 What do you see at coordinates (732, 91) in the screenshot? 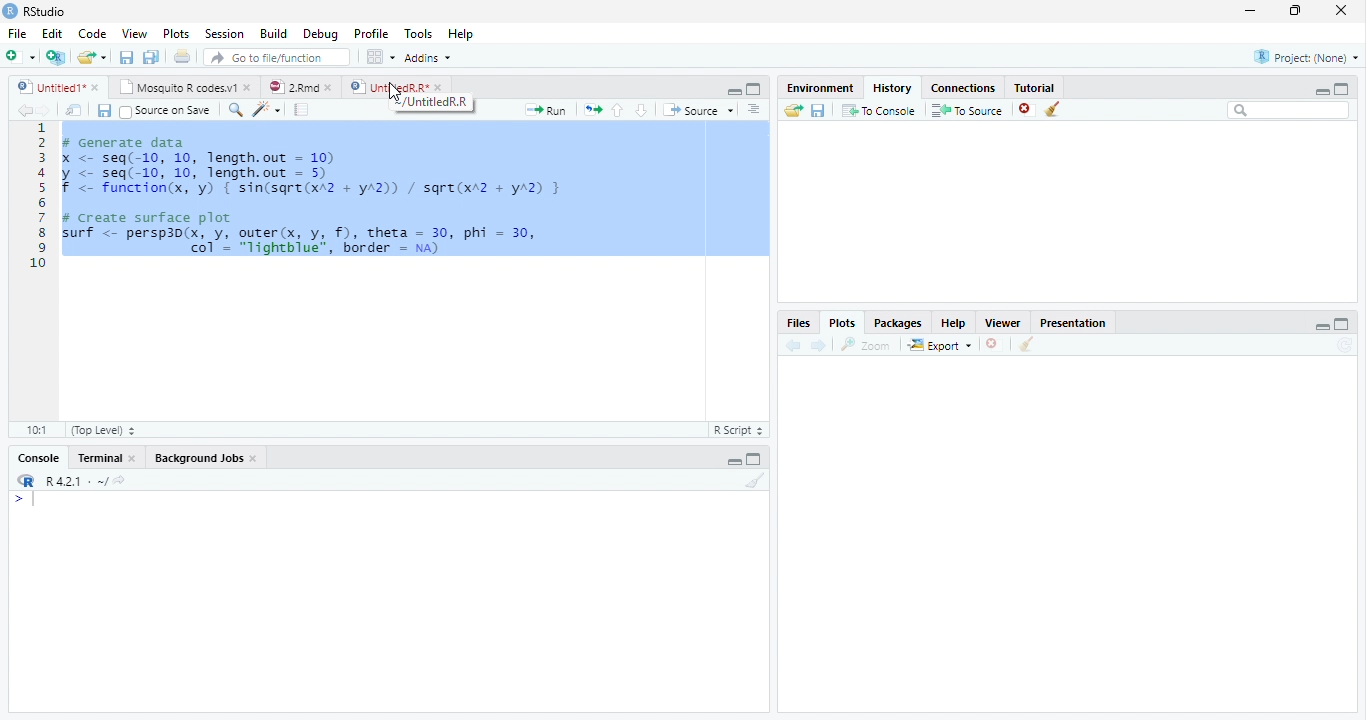
I see `Minimize` at bounding box center [732, 91].